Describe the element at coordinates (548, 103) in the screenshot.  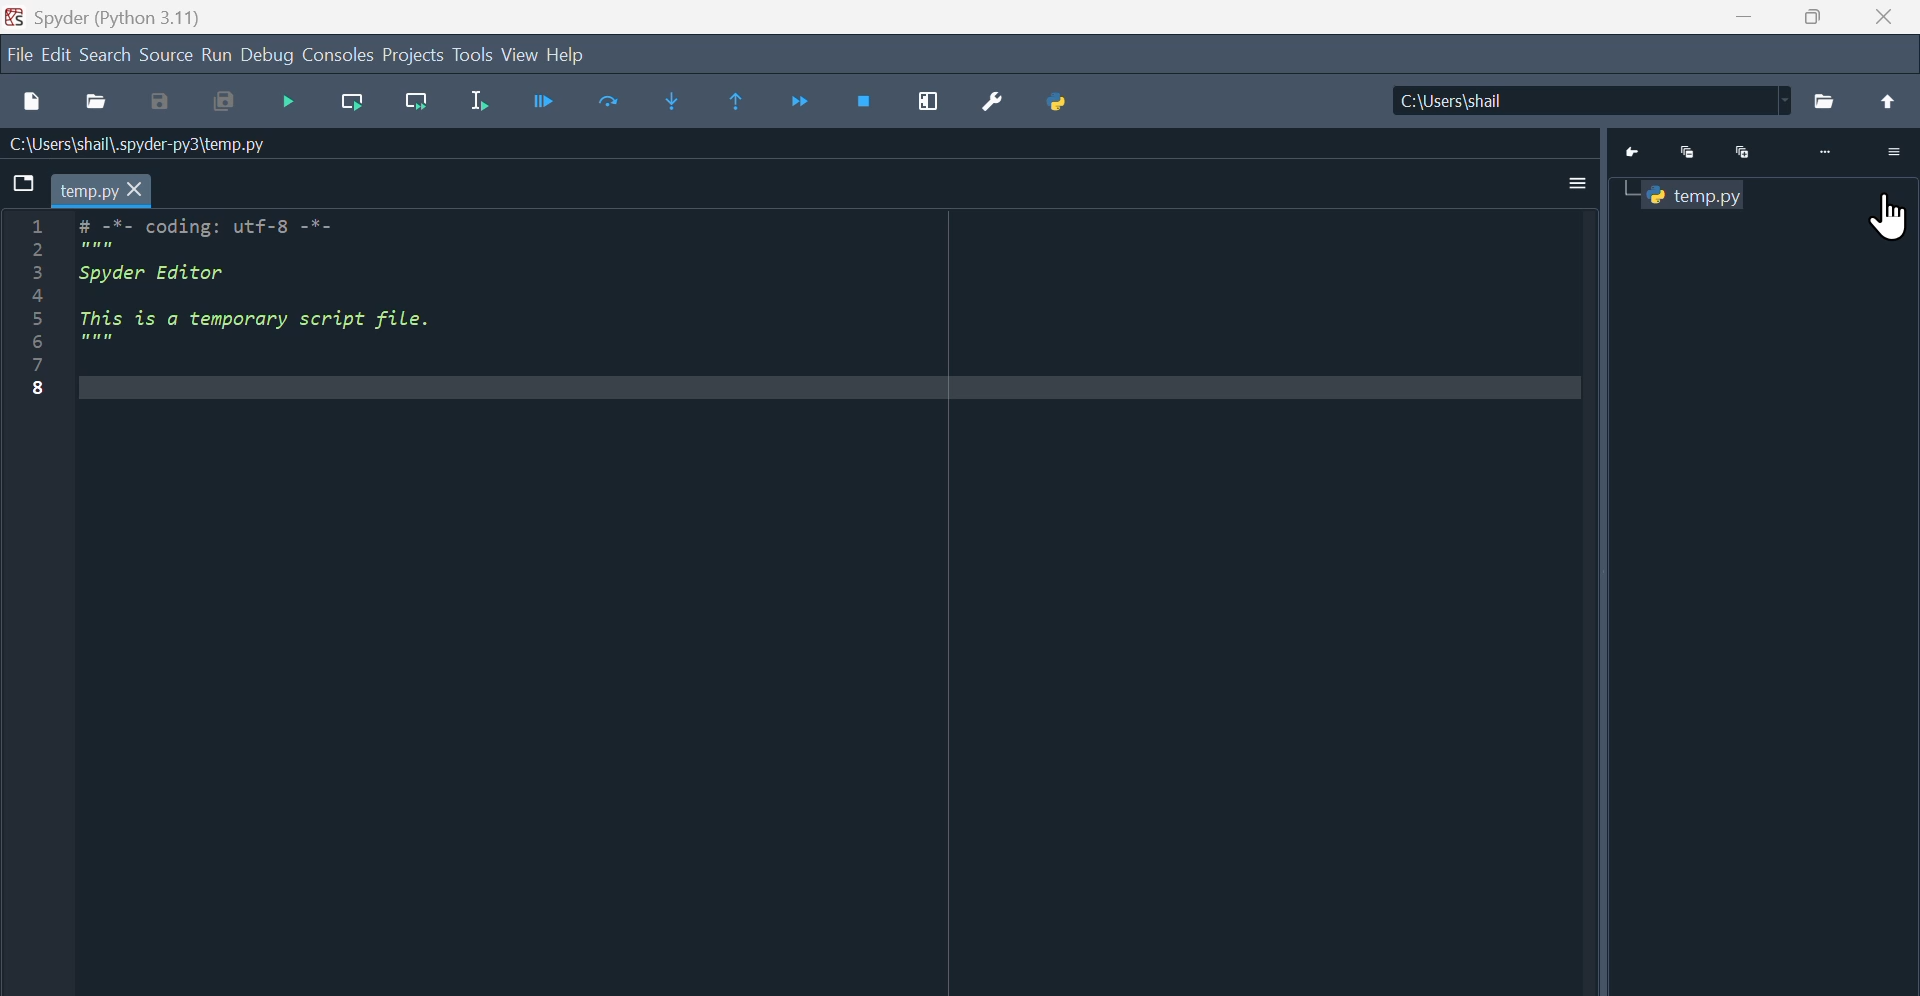
I see `Run cell` at that location.